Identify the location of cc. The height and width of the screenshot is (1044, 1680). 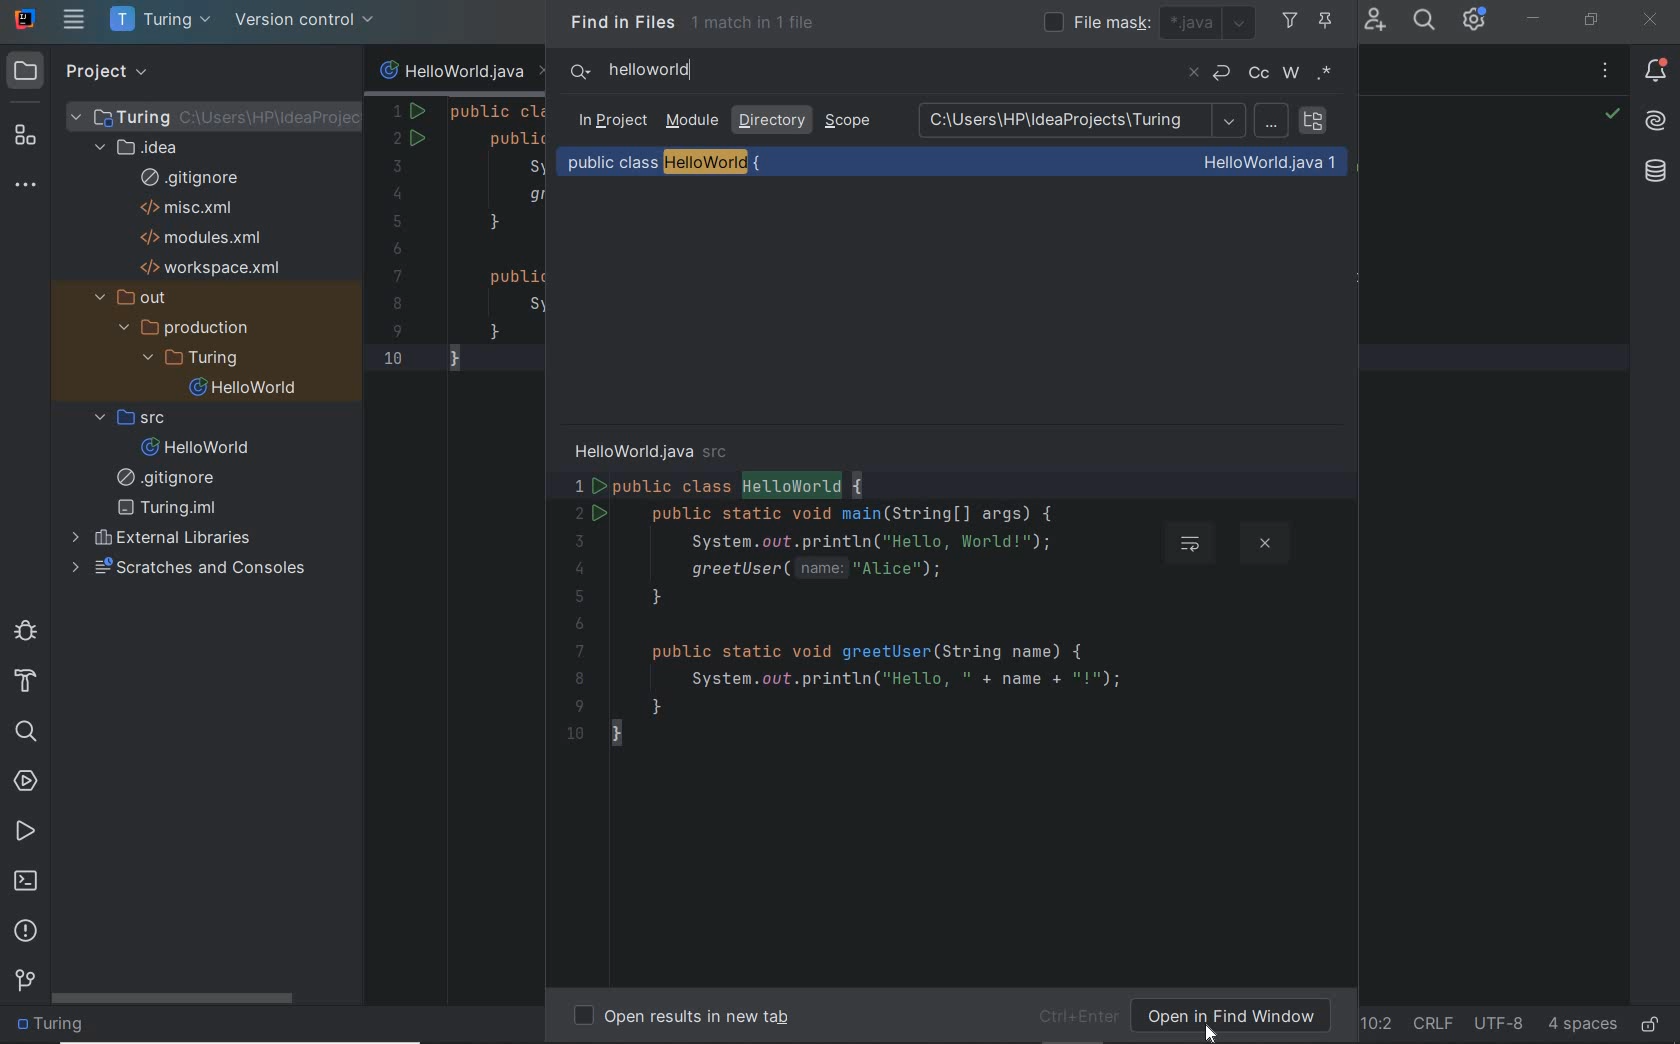
(1264, 75).